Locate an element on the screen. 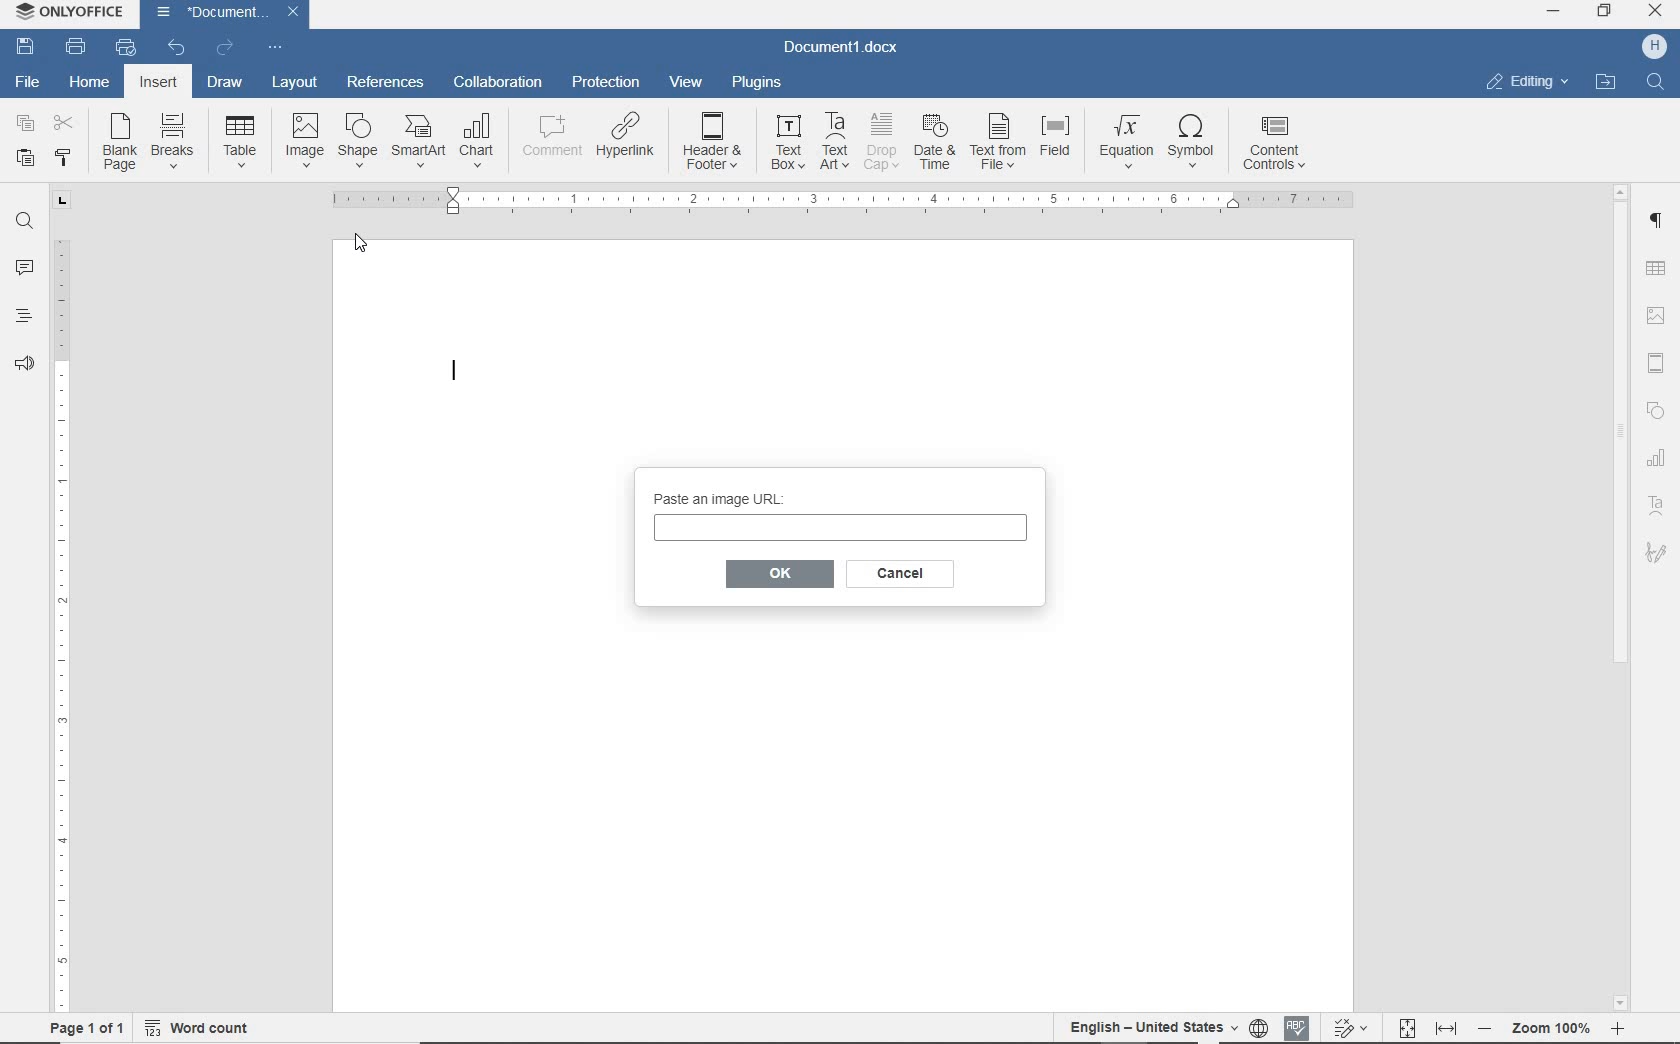 This screenshot has height=1044, width=1680. blank page is located at coordinates (118, 141).